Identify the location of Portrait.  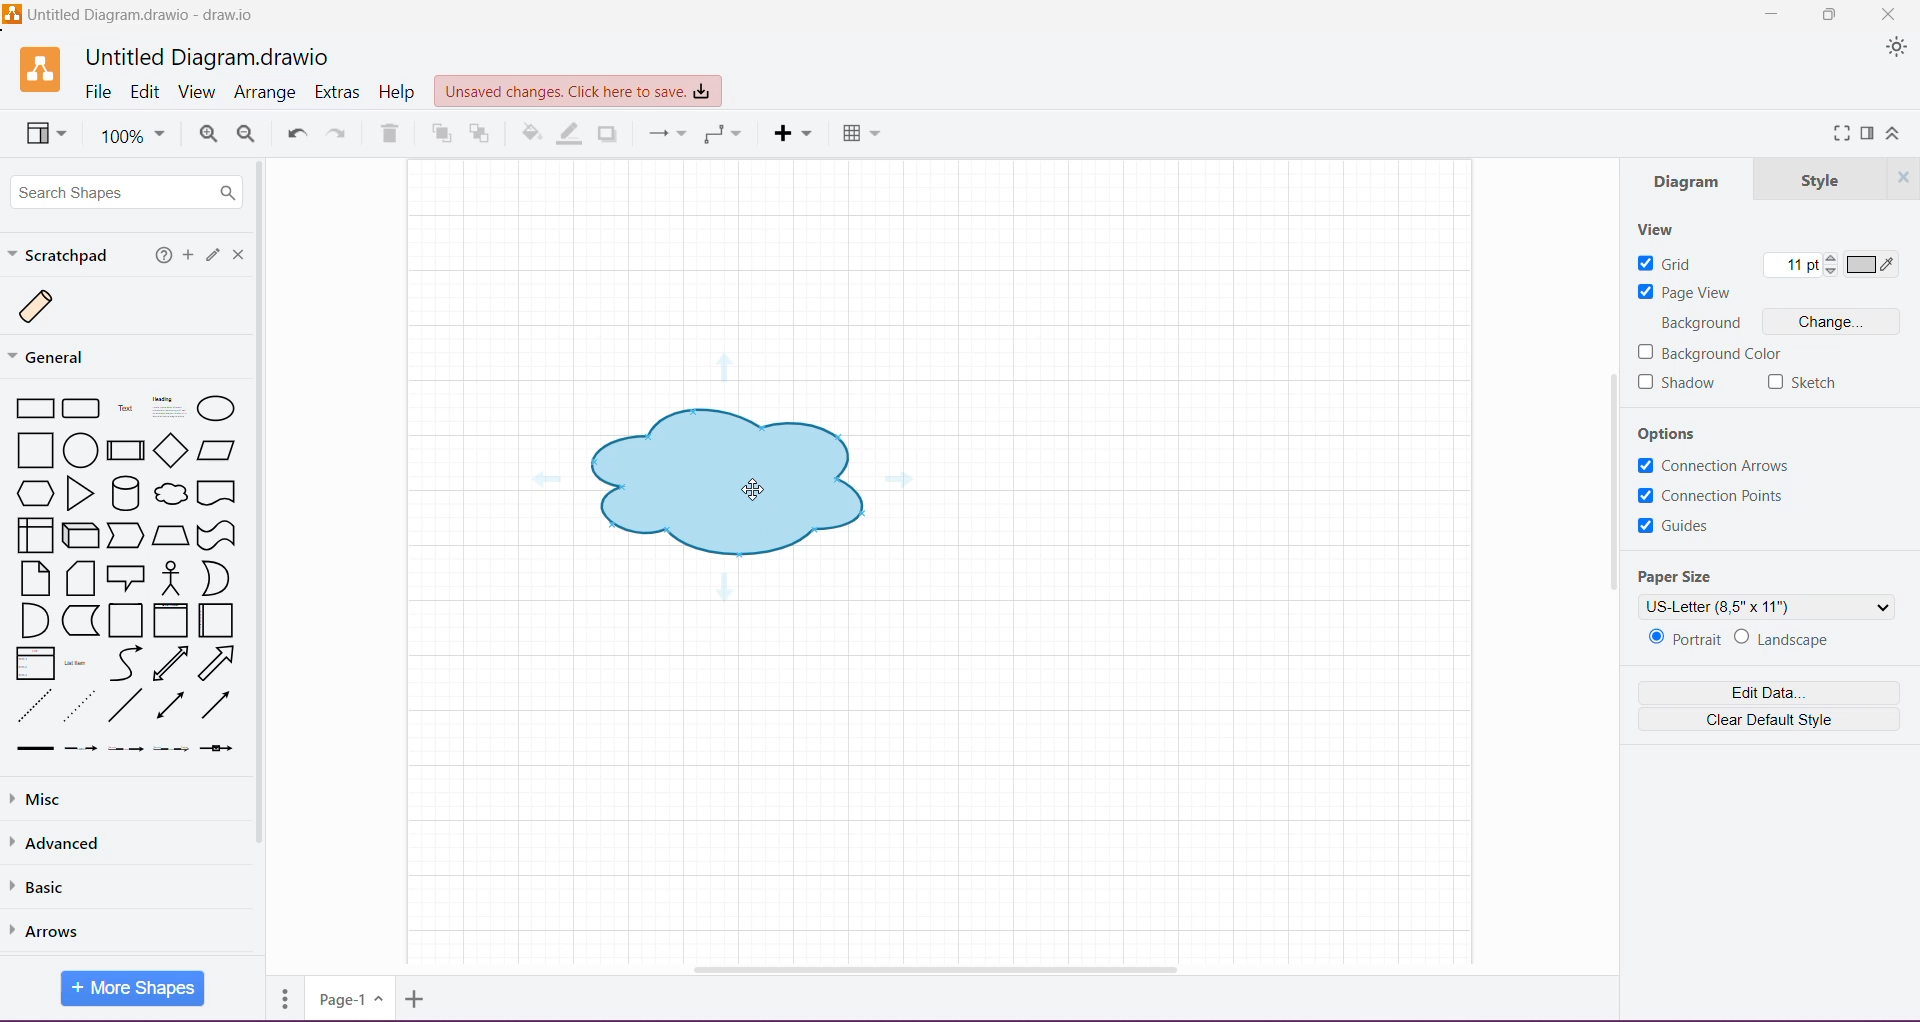
(1686, 639).